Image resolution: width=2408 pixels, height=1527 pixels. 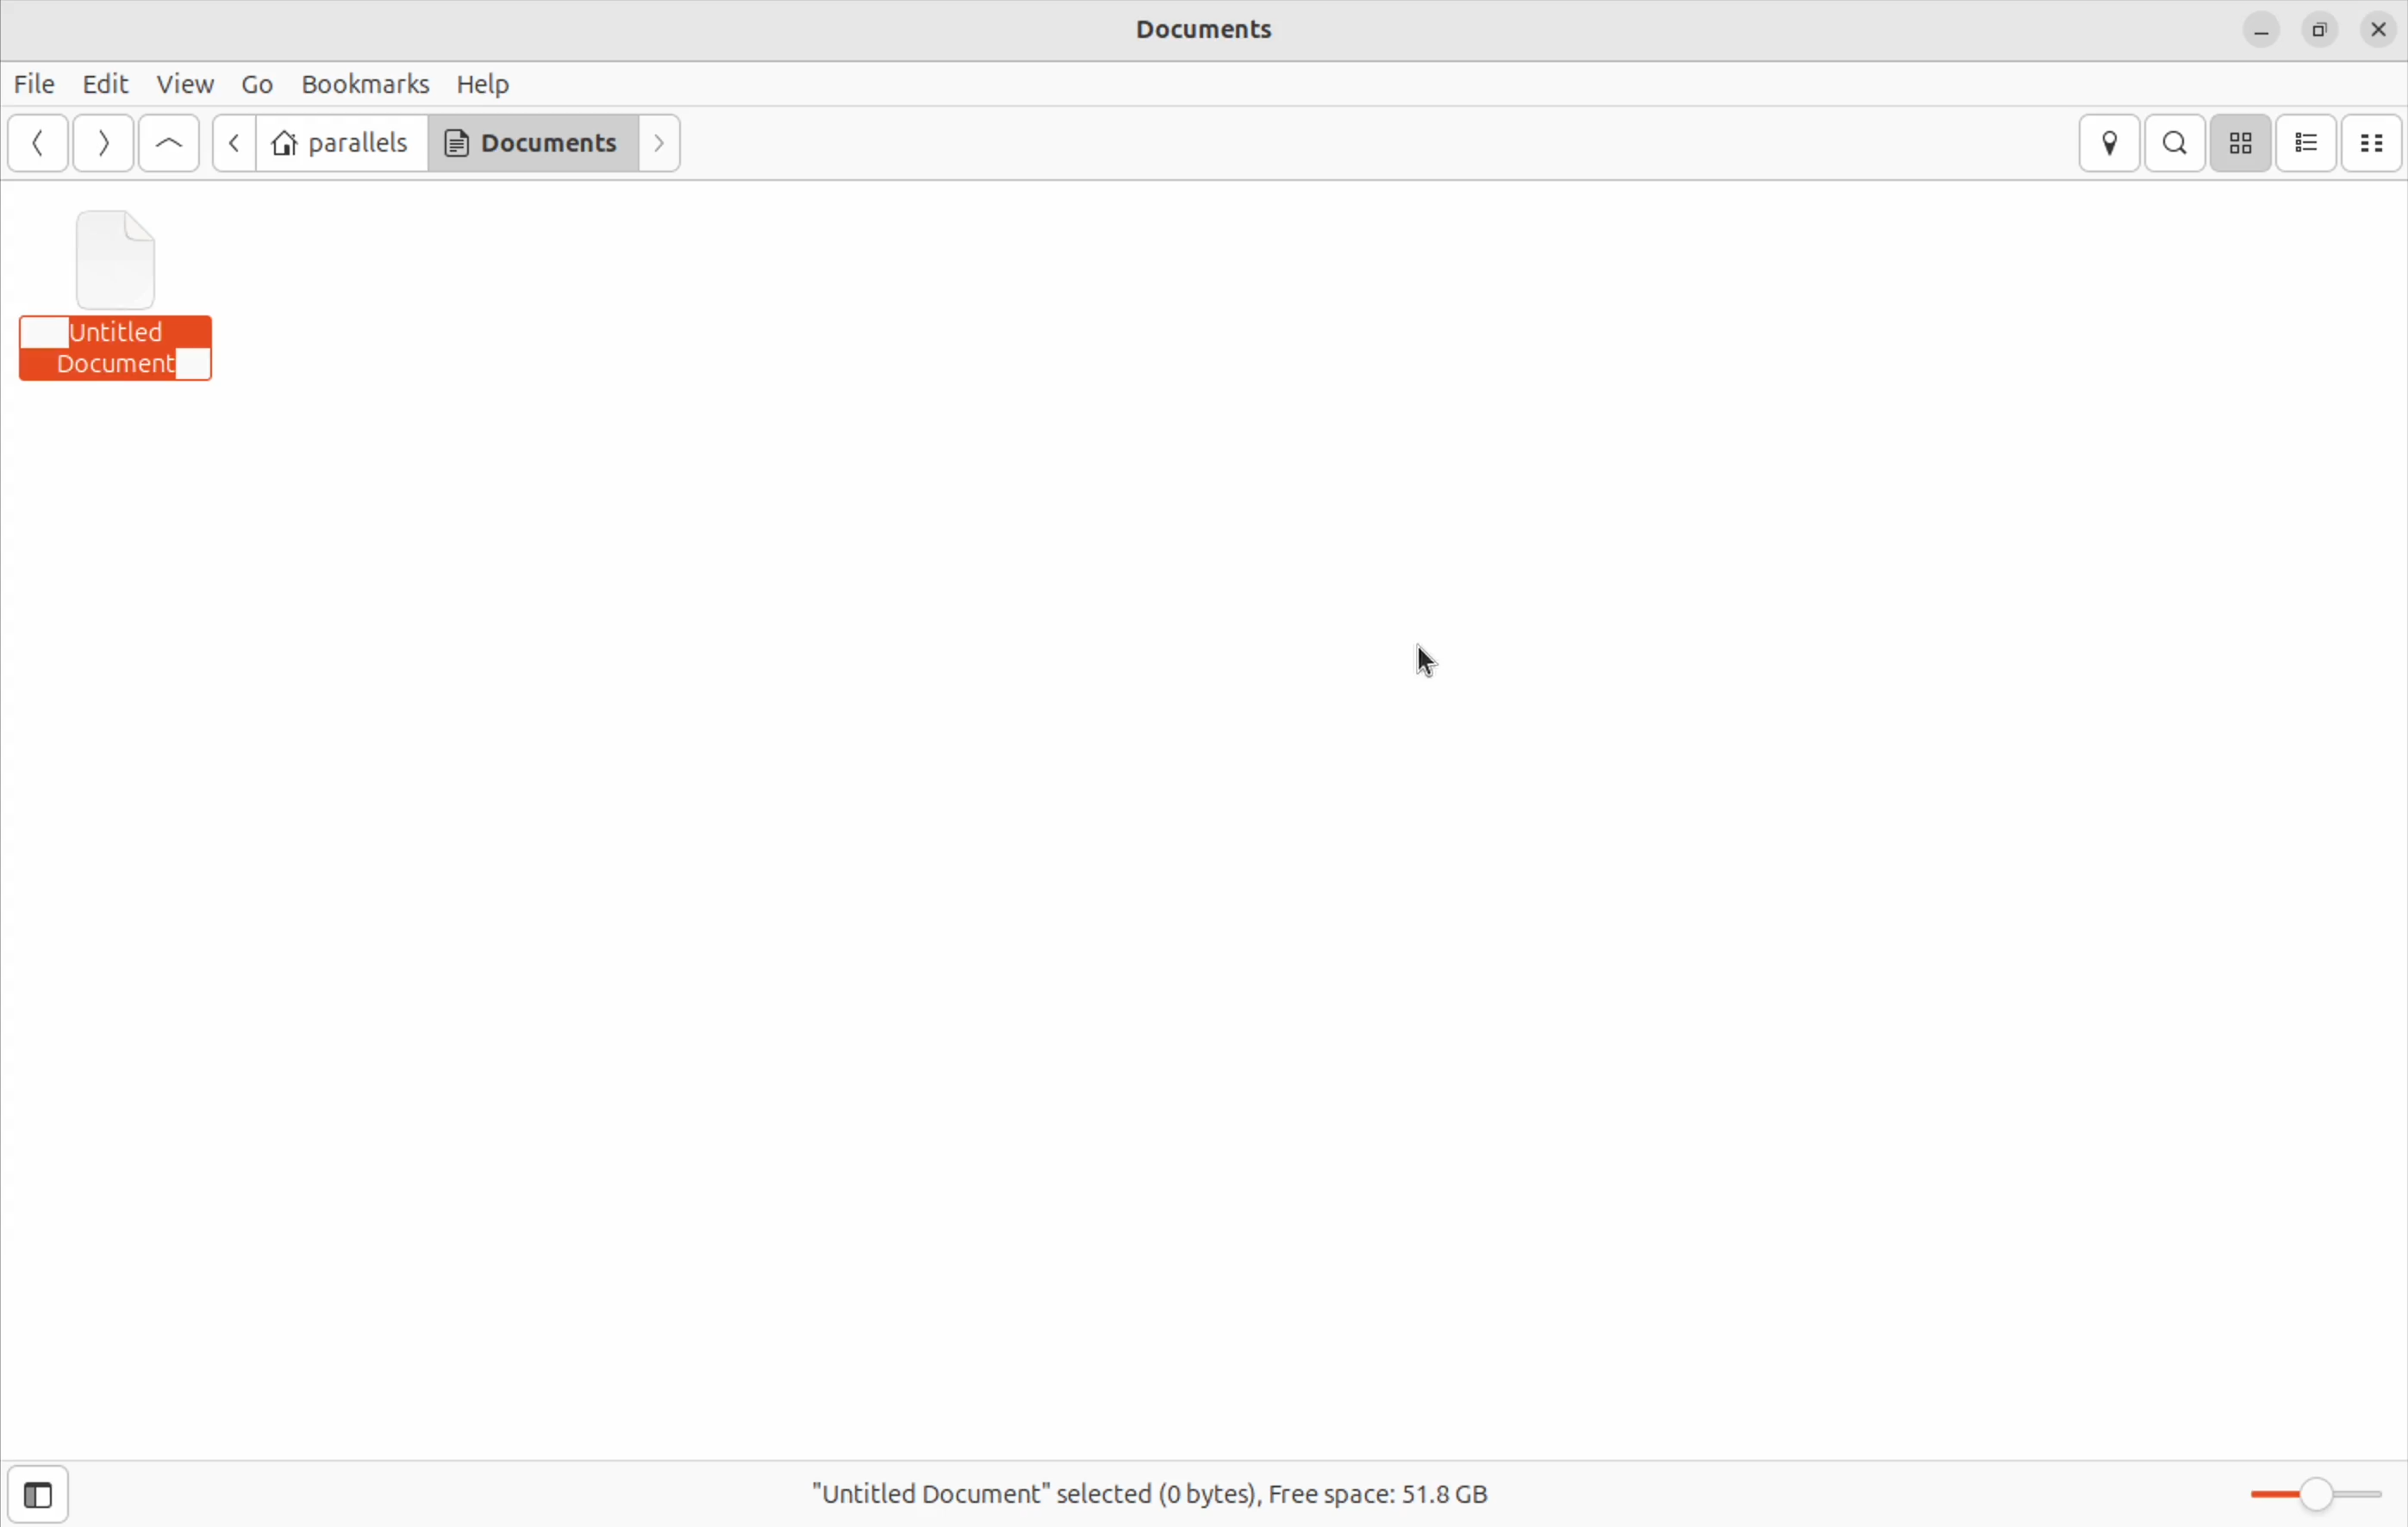 What do you see at coordinates (2261, 29) in the screenshot?
I see `minimize` at bounding box center [2261, 29].